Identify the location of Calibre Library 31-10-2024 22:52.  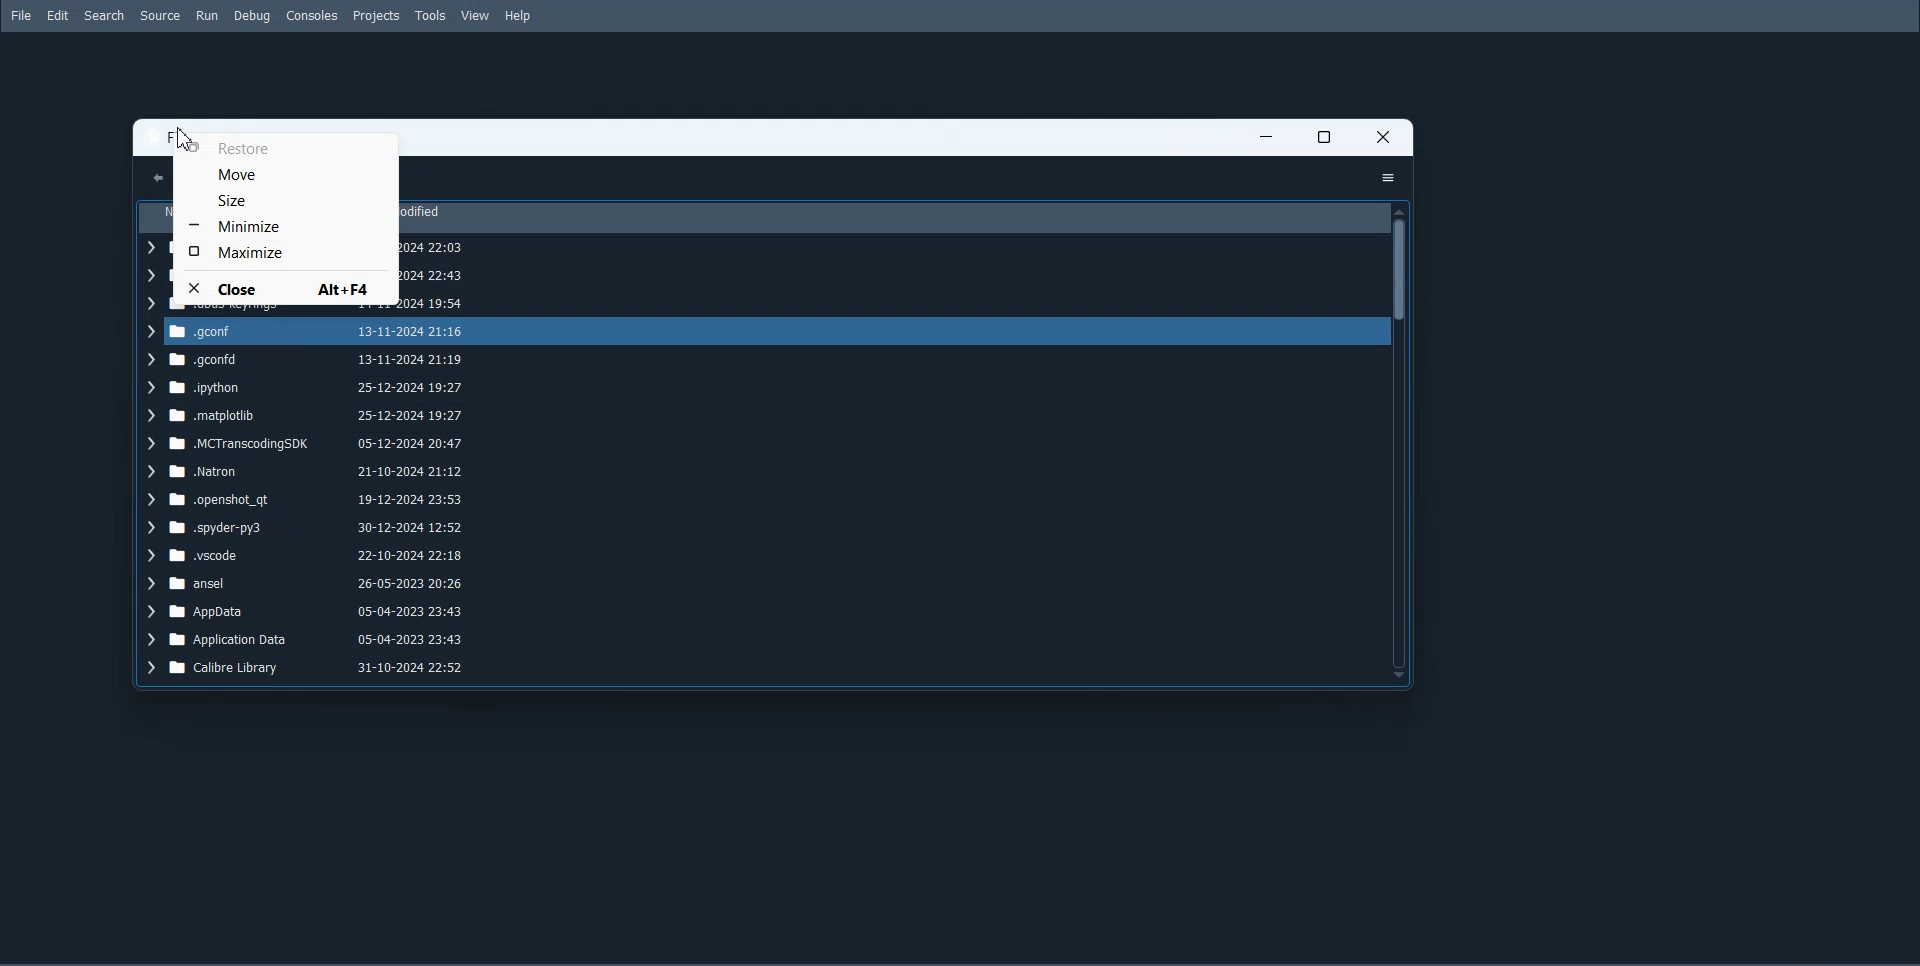
(315, 669).